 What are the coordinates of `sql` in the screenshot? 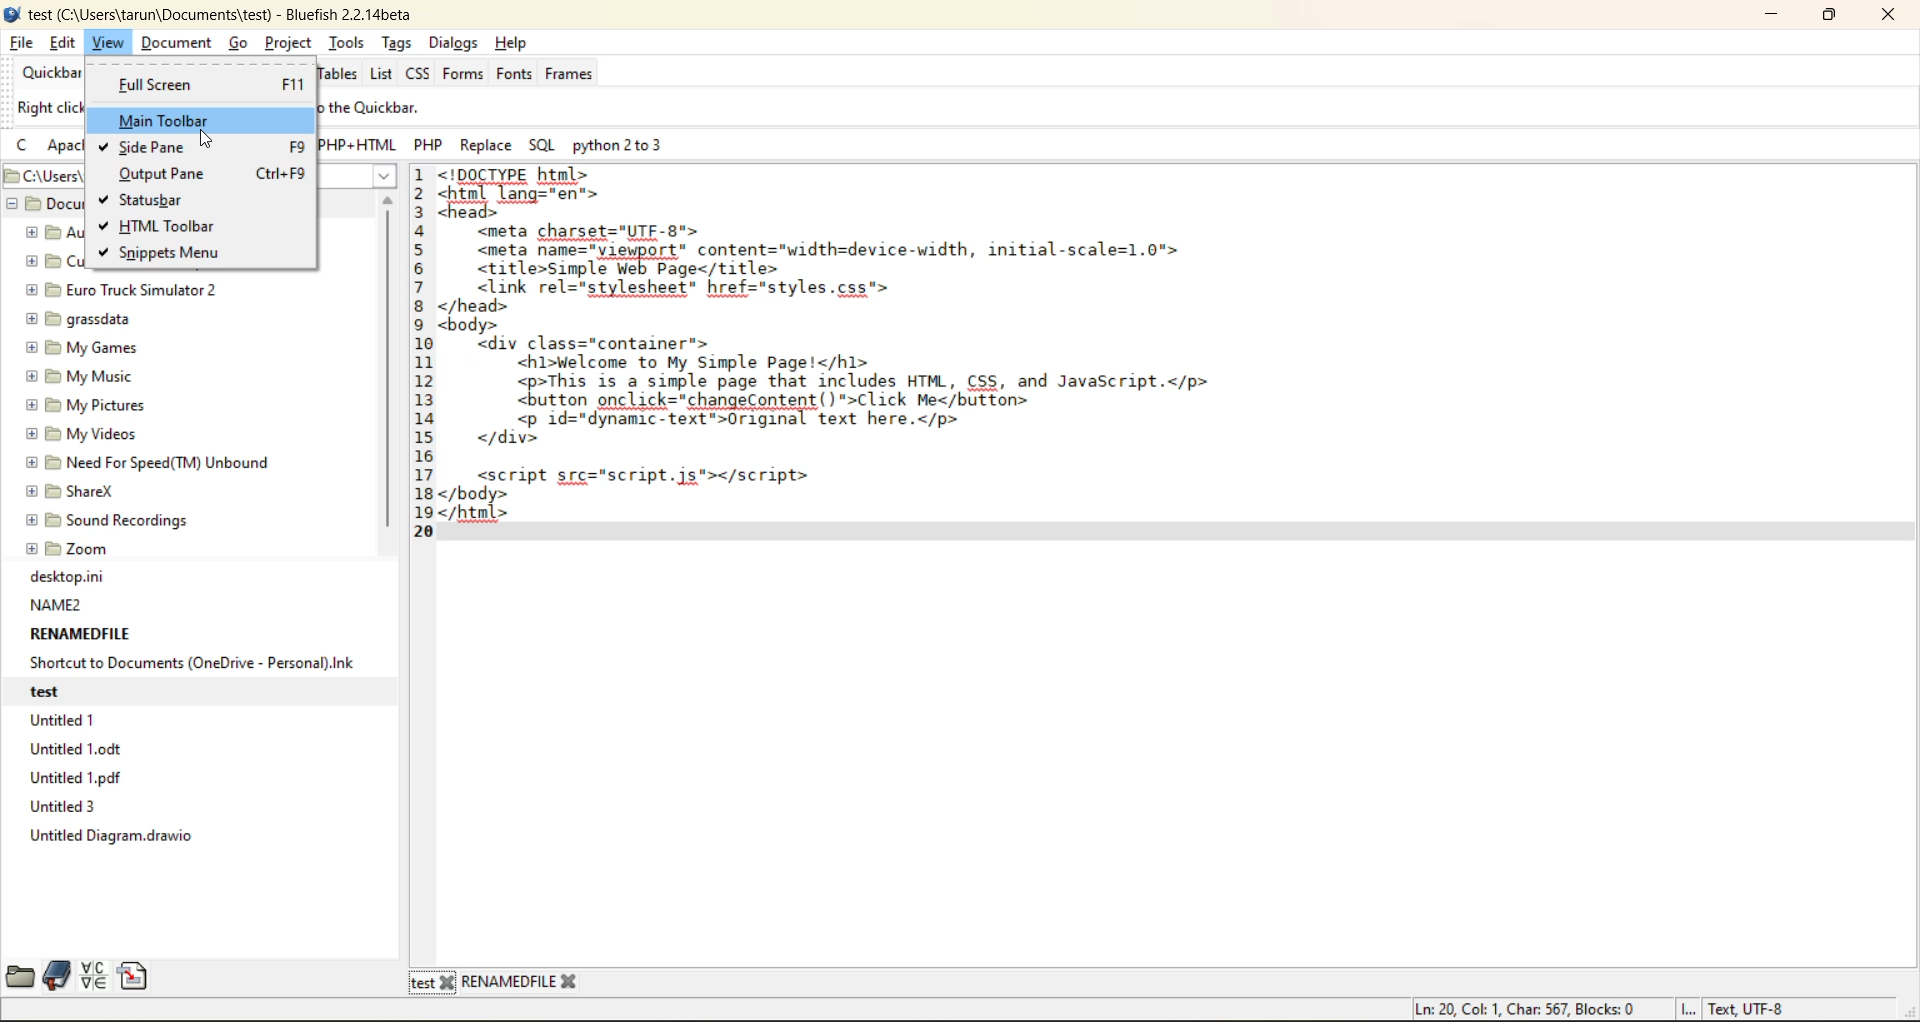 It's located at (547, 145).